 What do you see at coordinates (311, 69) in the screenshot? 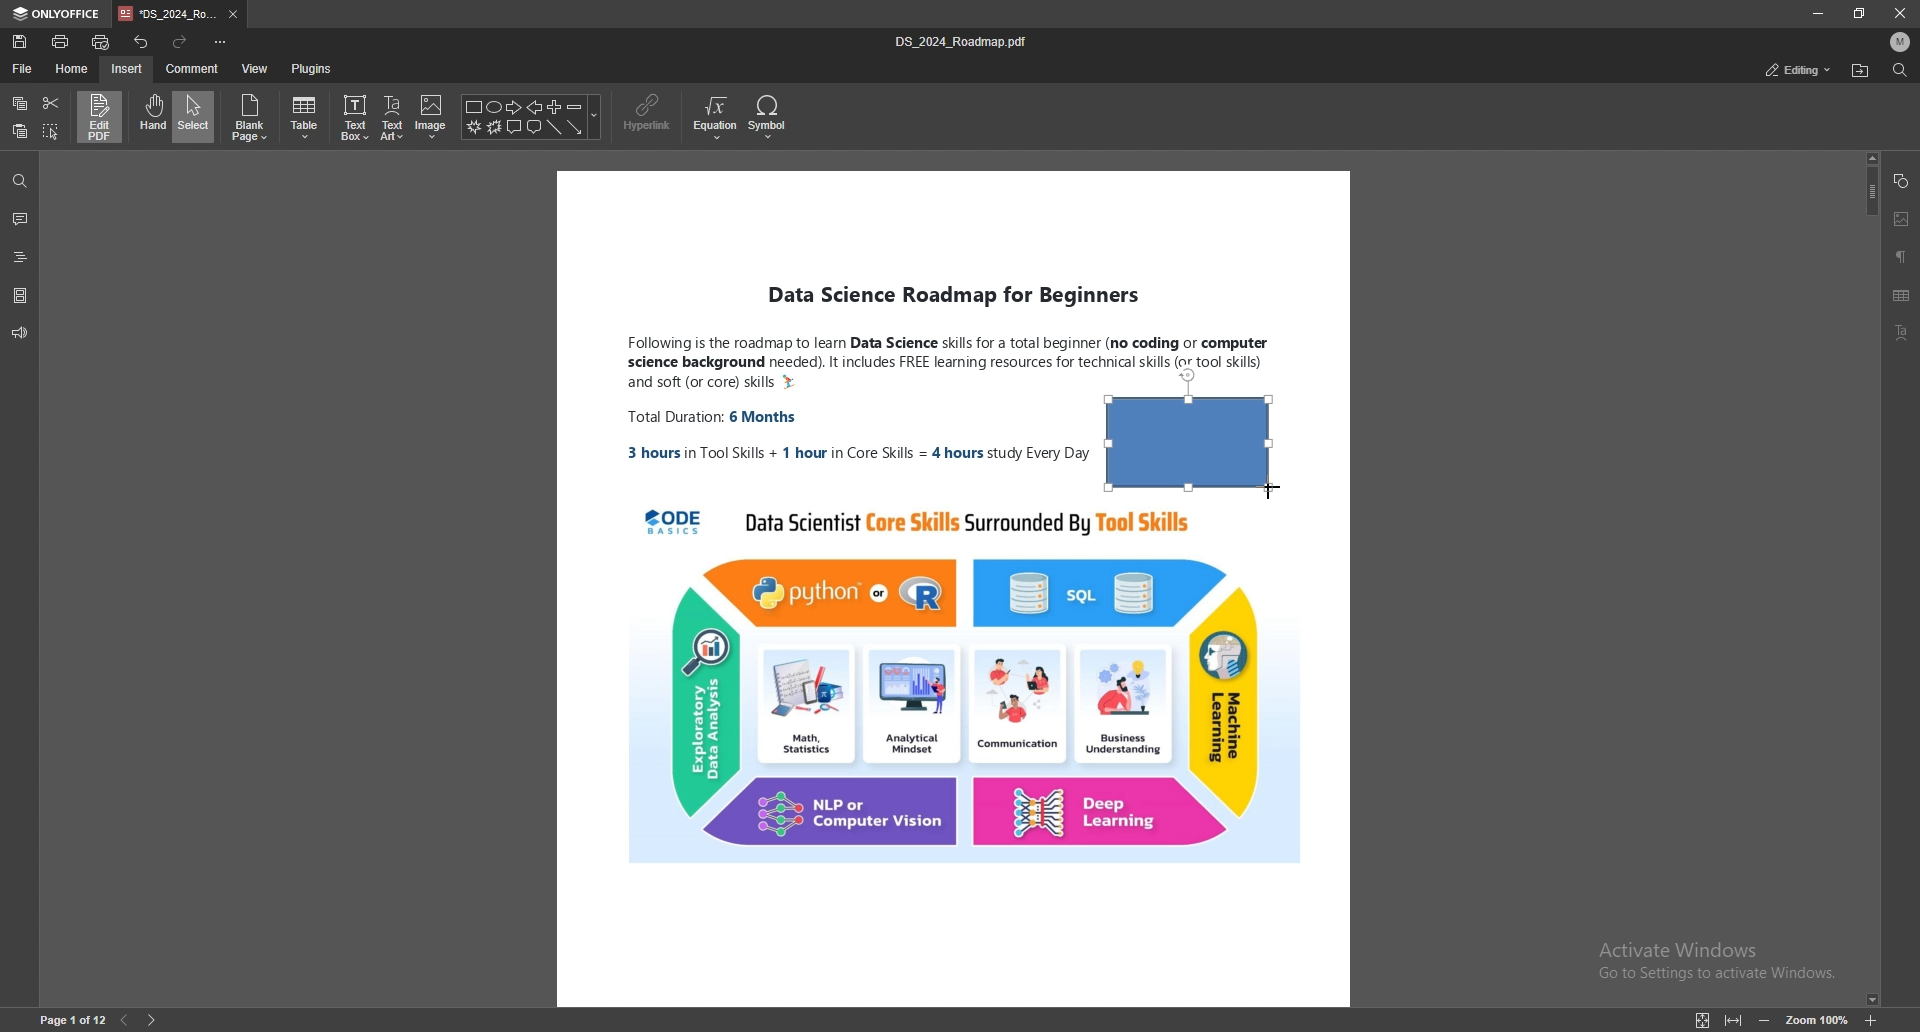
I see `plugins` at bounding box center [311, 69].